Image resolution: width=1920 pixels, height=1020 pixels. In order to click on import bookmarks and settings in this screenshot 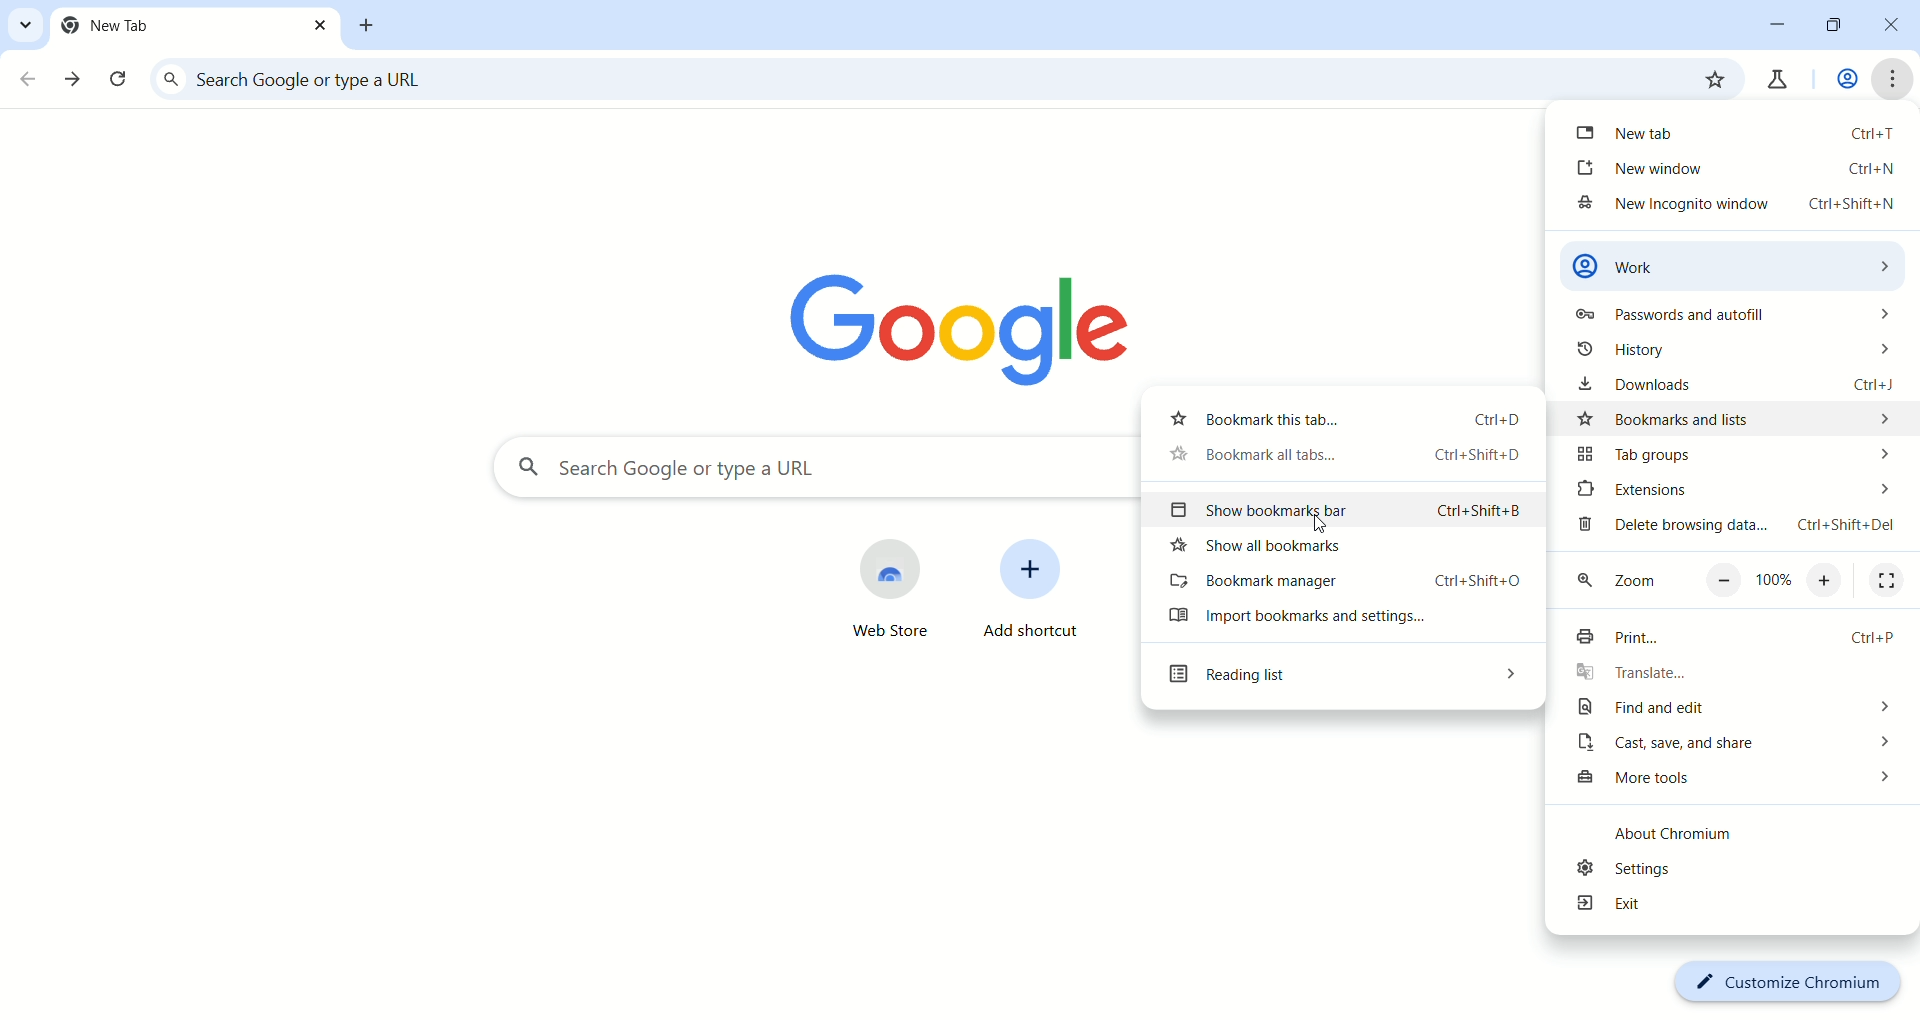, I will do `click(1340, 622)`.